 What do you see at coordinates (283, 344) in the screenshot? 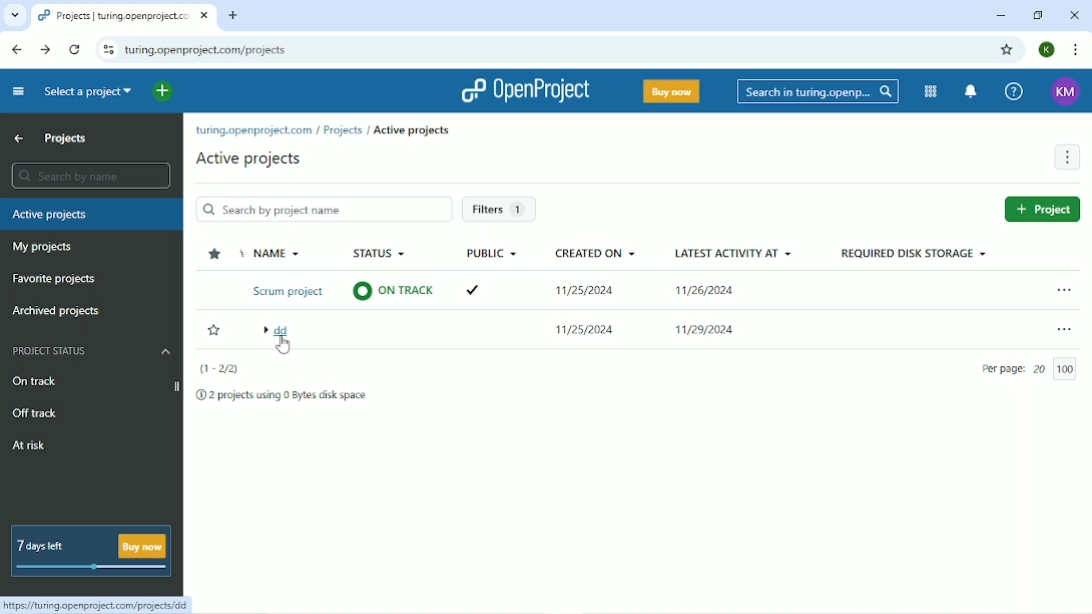
I see `cursor` at bounding box center [283, 344].